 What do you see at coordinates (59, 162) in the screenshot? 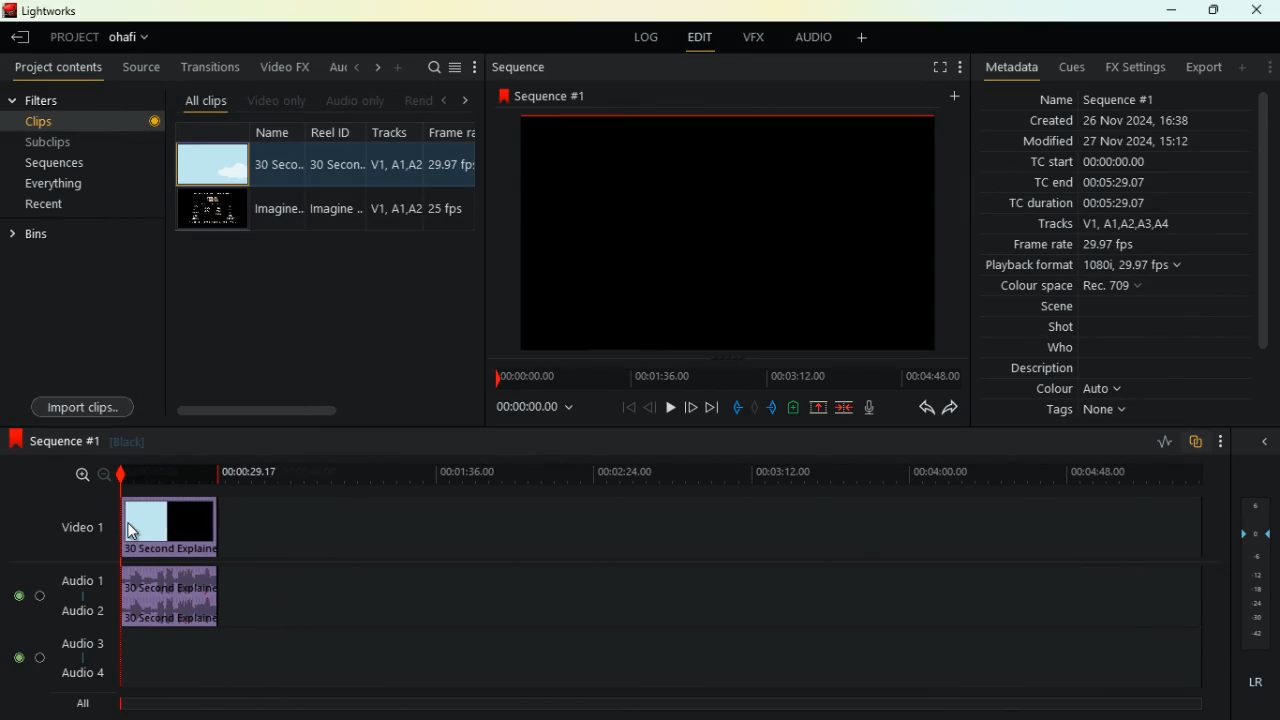
I see `sequences` at bounding box center [59, 162].